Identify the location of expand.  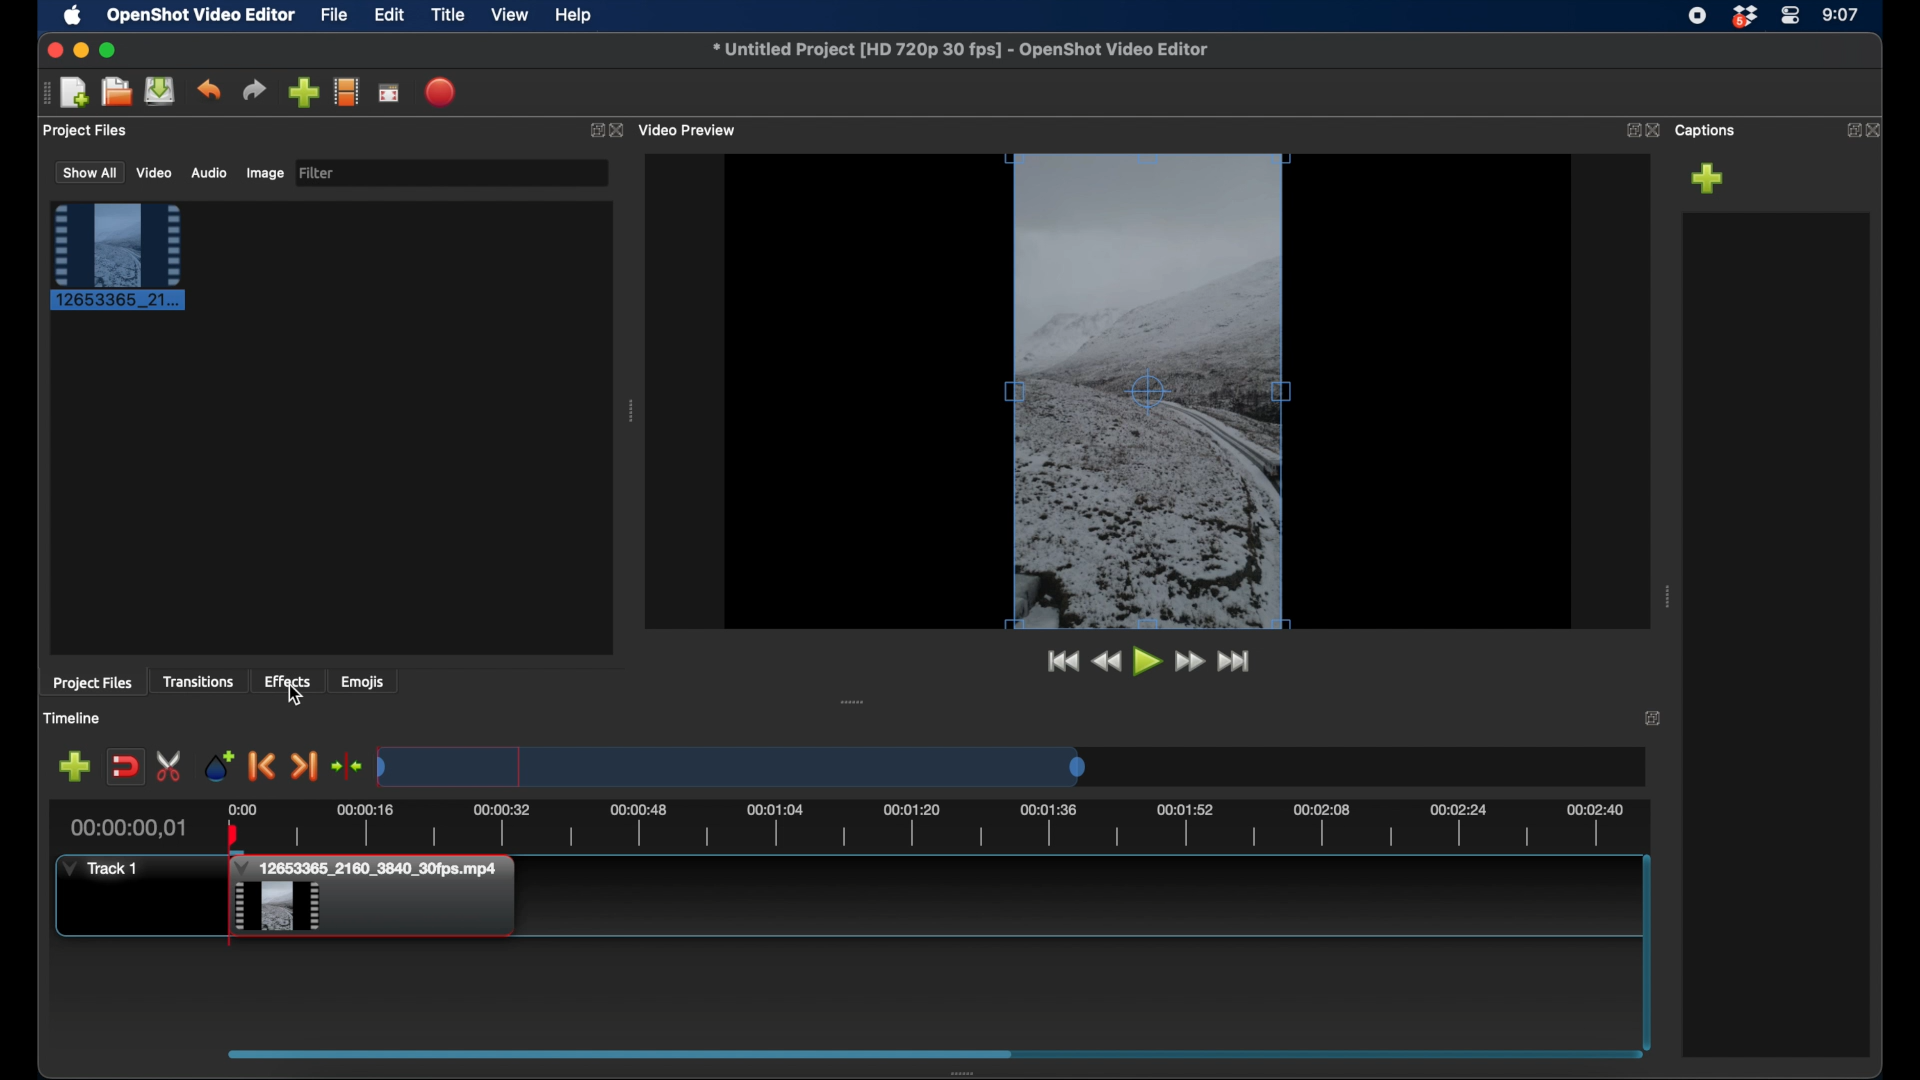
(1848, 129).